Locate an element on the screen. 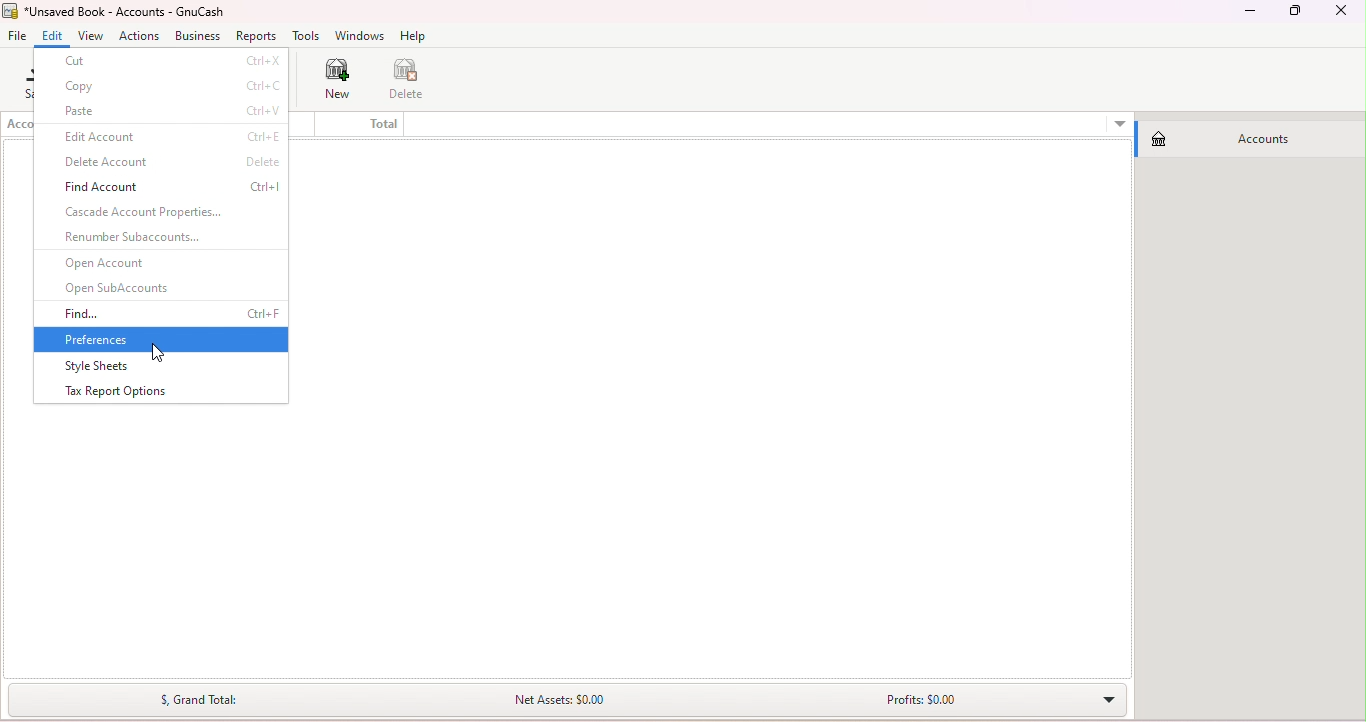 This screenshot has height=722, width=1366. More options is located at coordinates (1118, 122).